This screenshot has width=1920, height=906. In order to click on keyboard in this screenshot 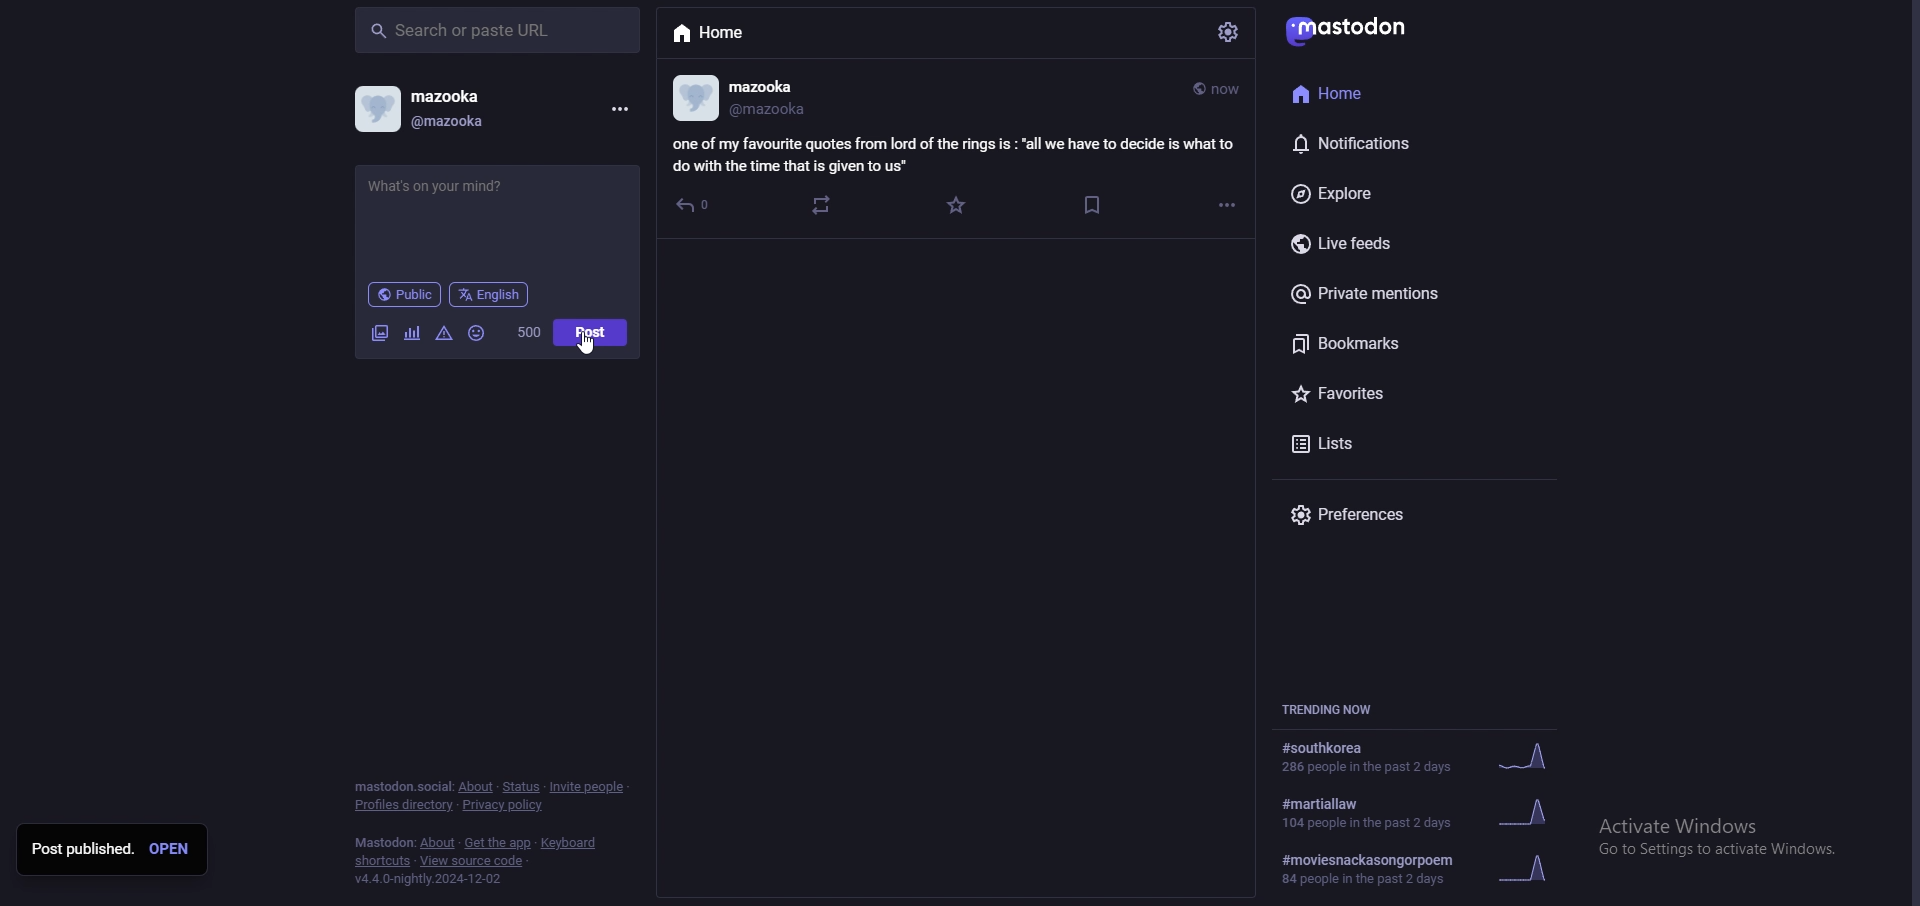, I will do `click(571, 843)`.